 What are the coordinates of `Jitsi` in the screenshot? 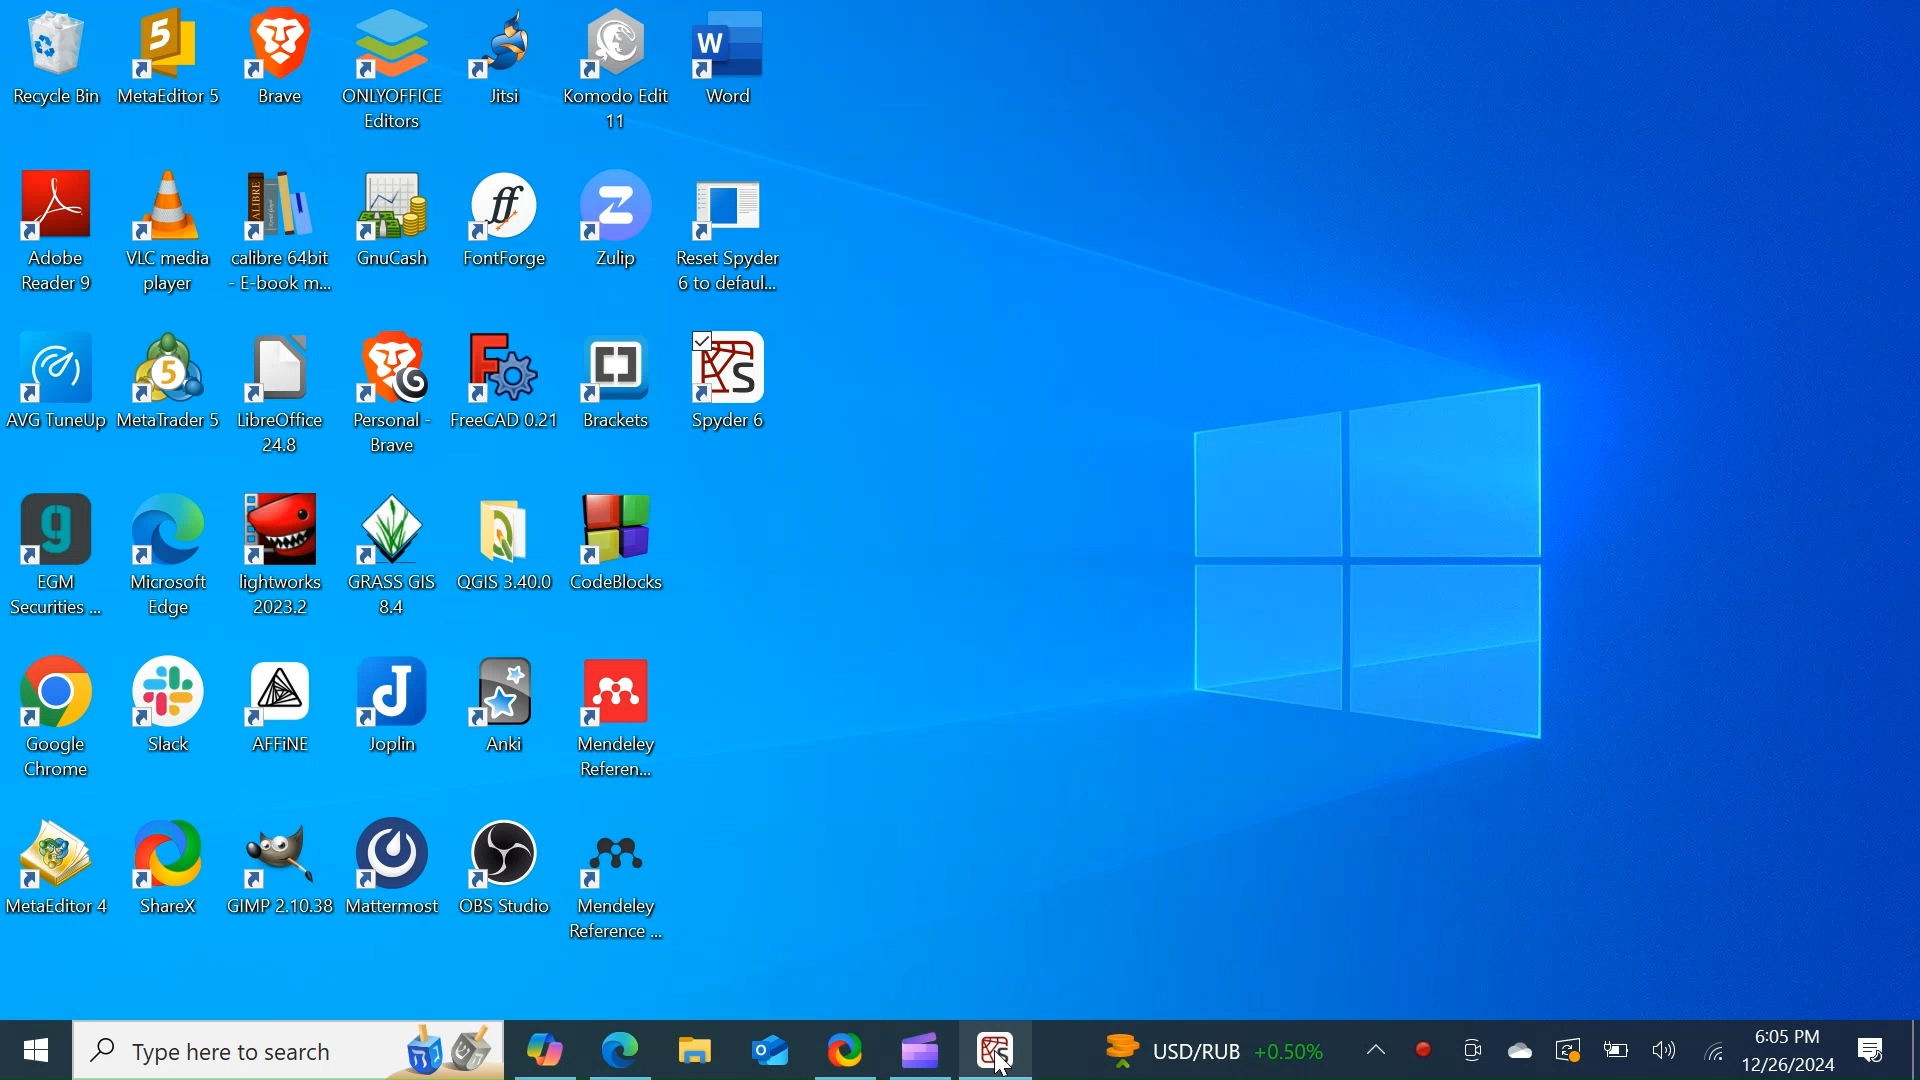 It's located at (507, 72).